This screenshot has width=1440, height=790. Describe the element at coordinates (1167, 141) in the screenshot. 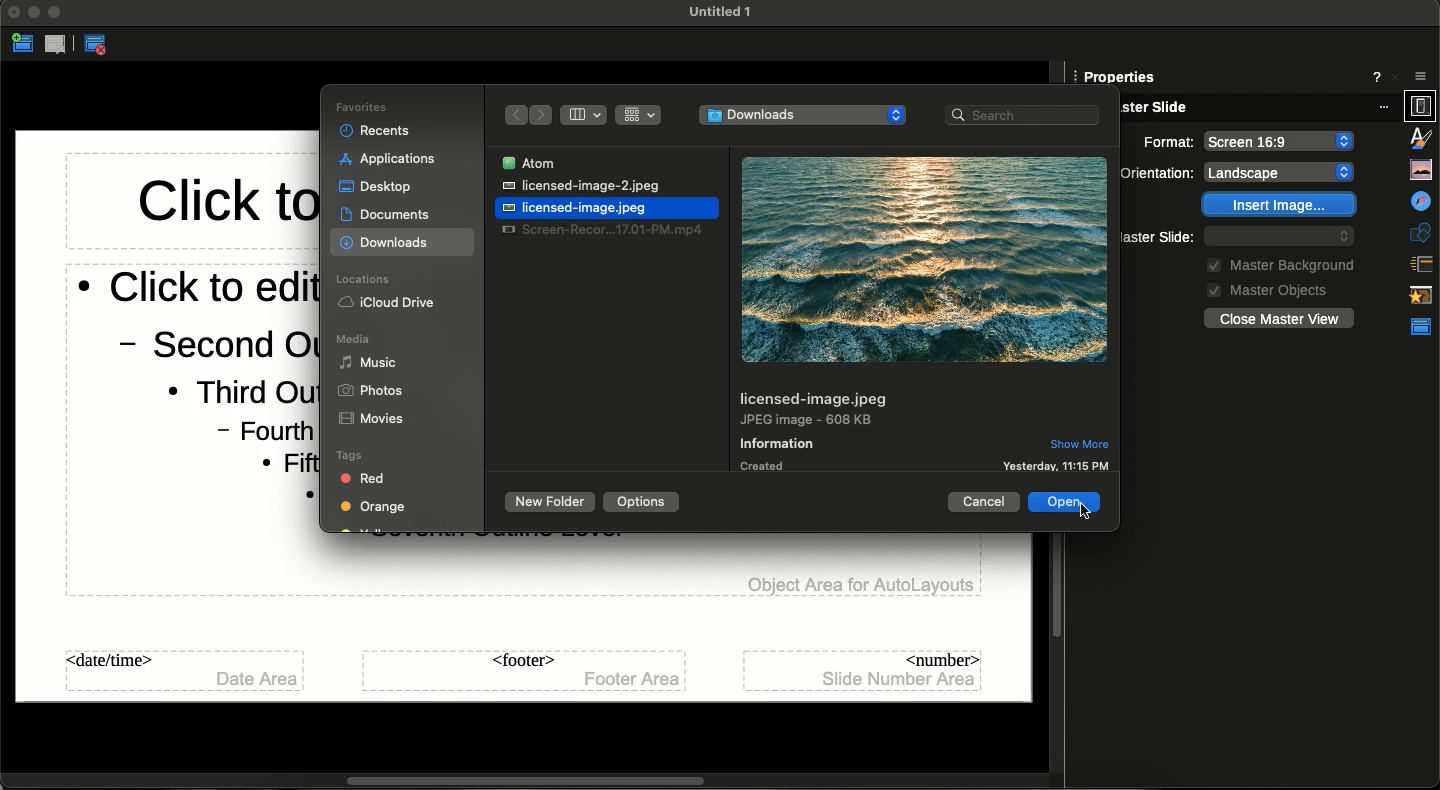

I see `Orientation` at that location.